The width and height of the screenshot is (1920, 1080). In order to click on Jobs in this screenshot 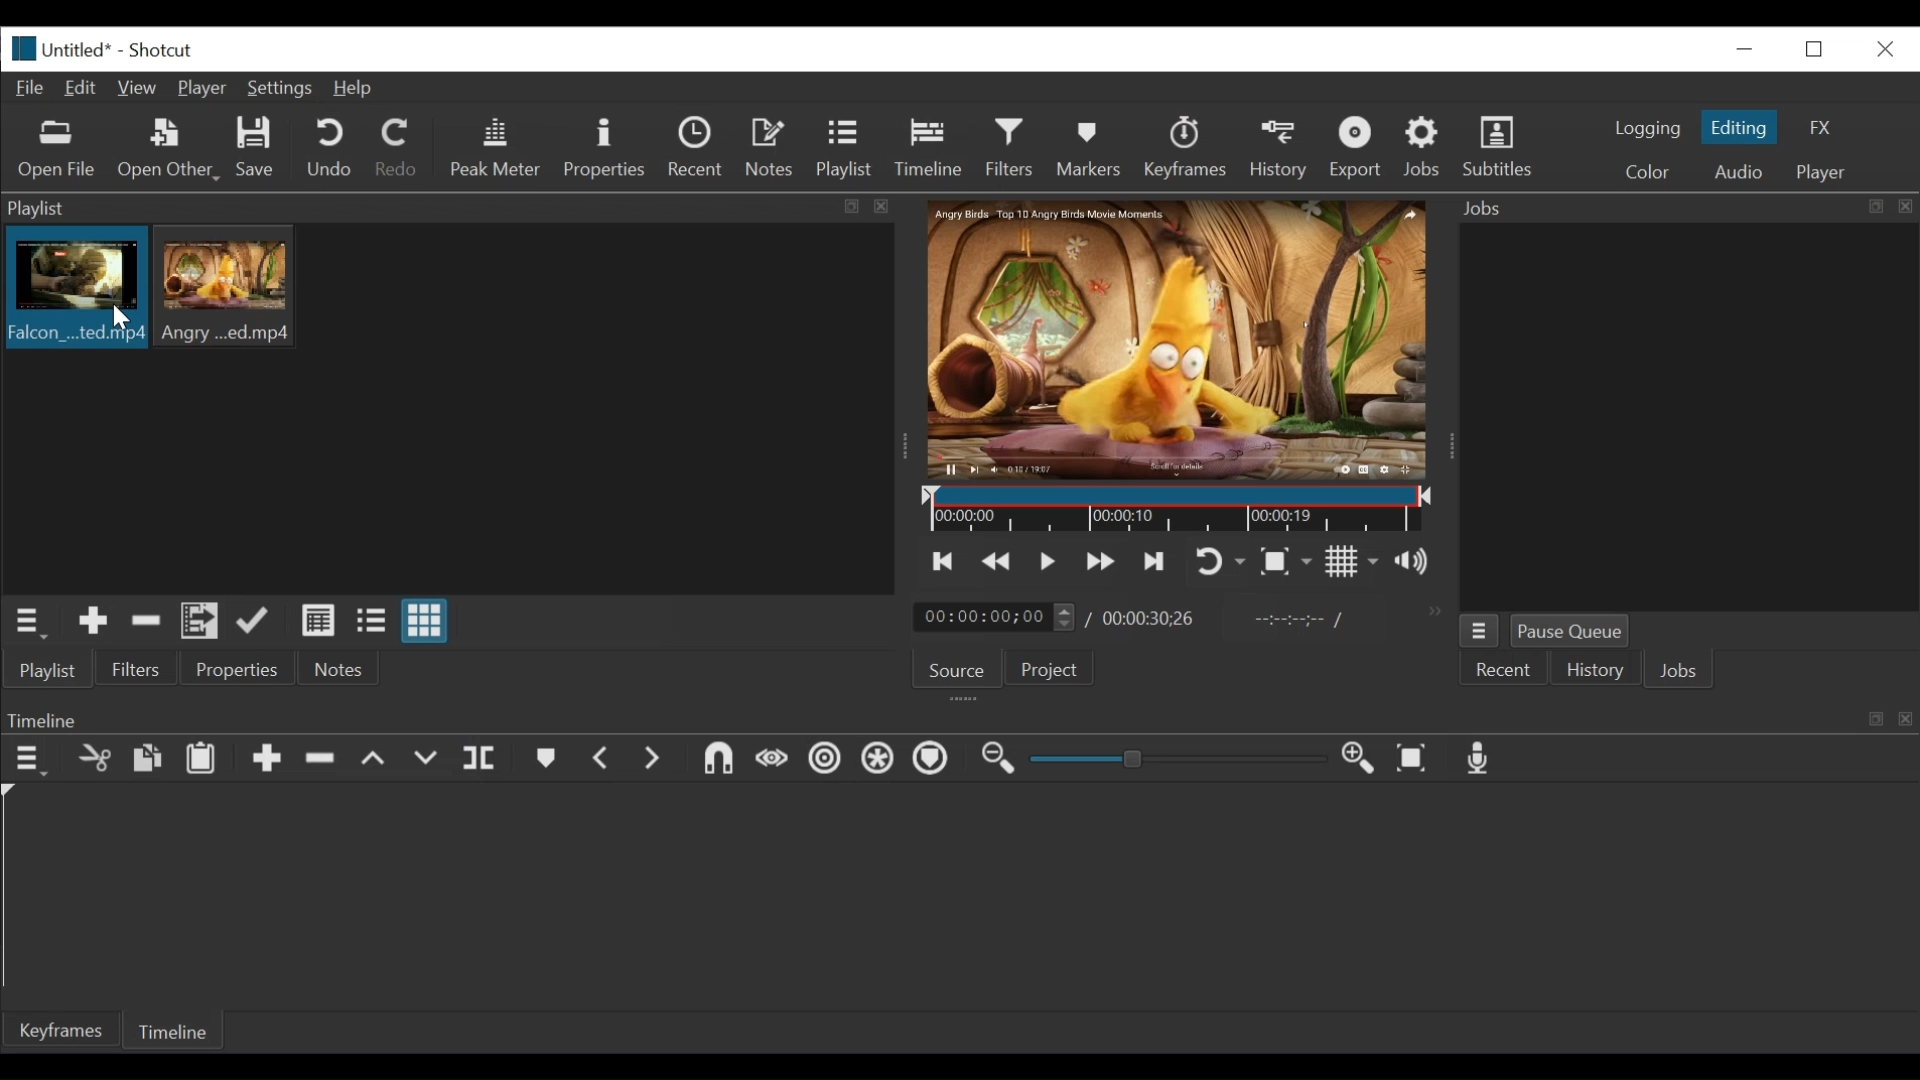, I will do `click(1426, 146)`.